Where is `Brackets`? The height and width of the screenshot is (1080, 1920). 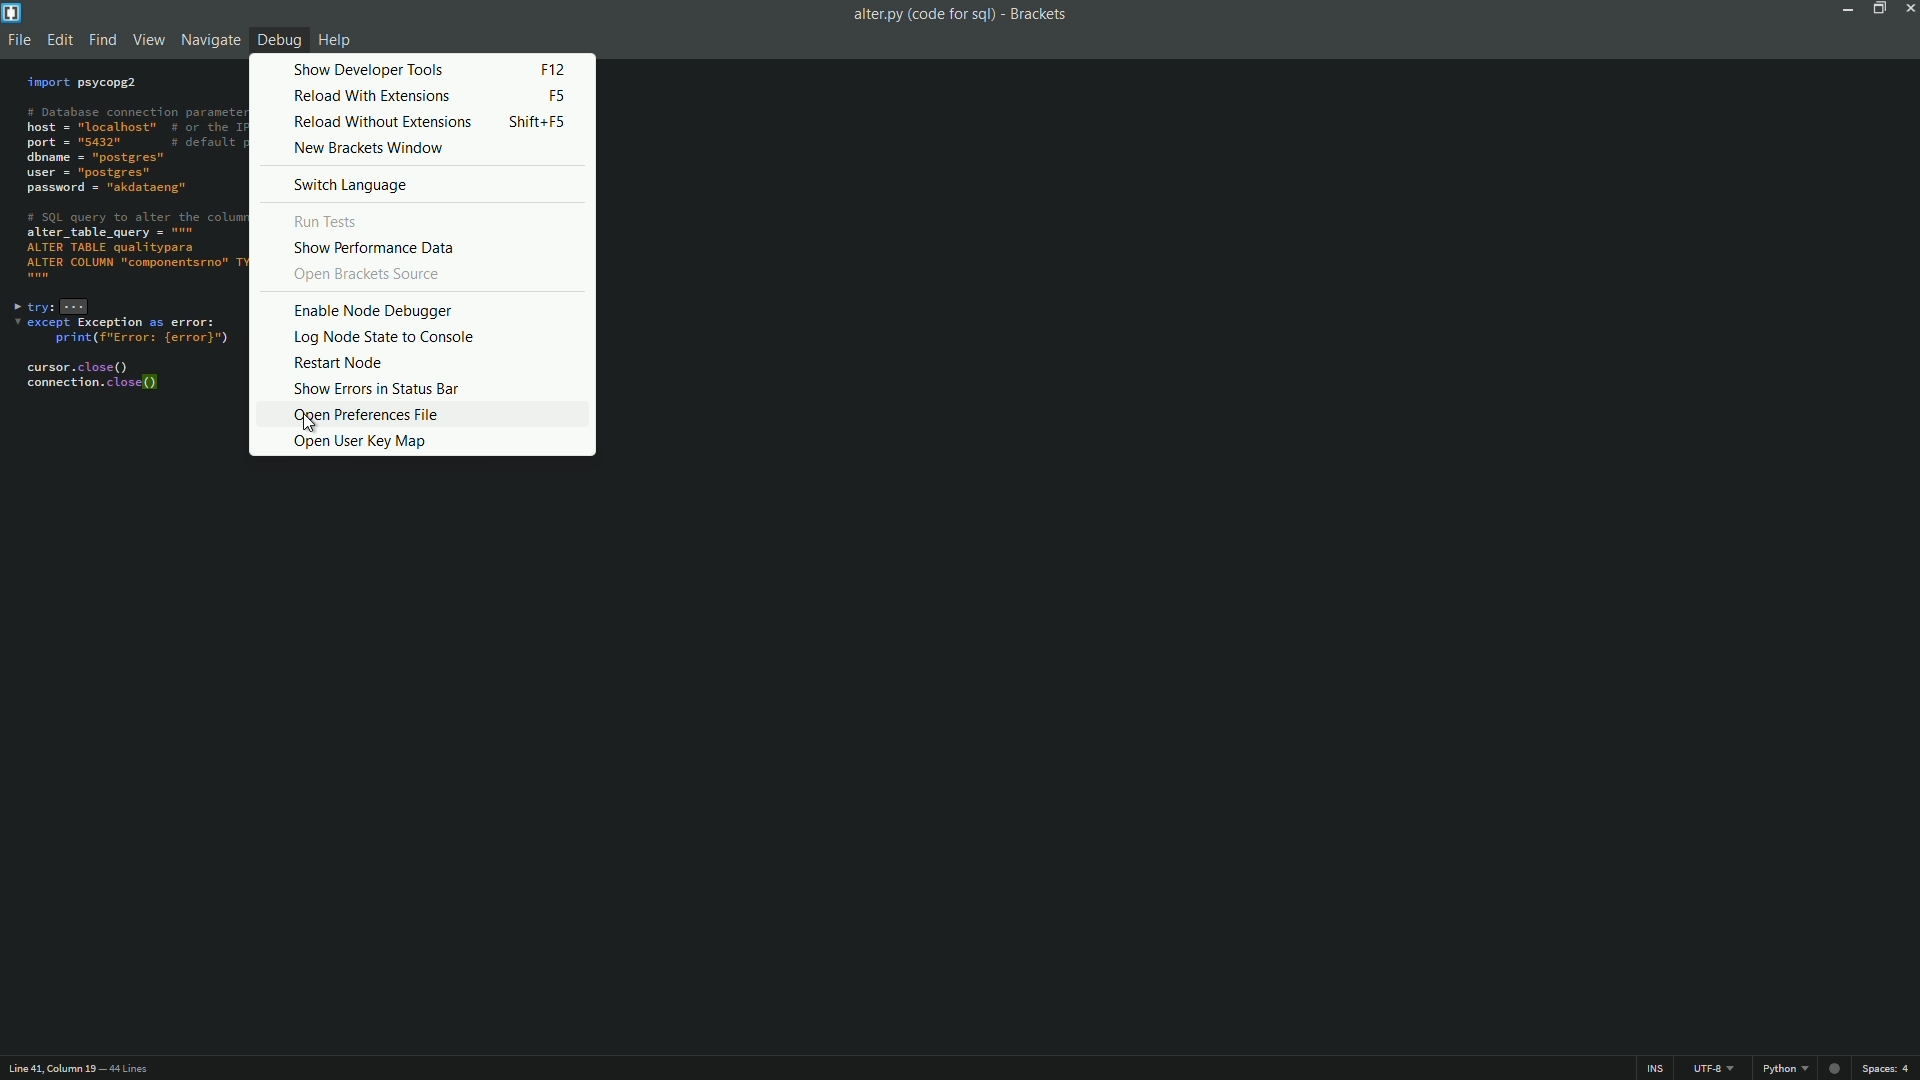
Brackets is located at coordinates (1042, 15).